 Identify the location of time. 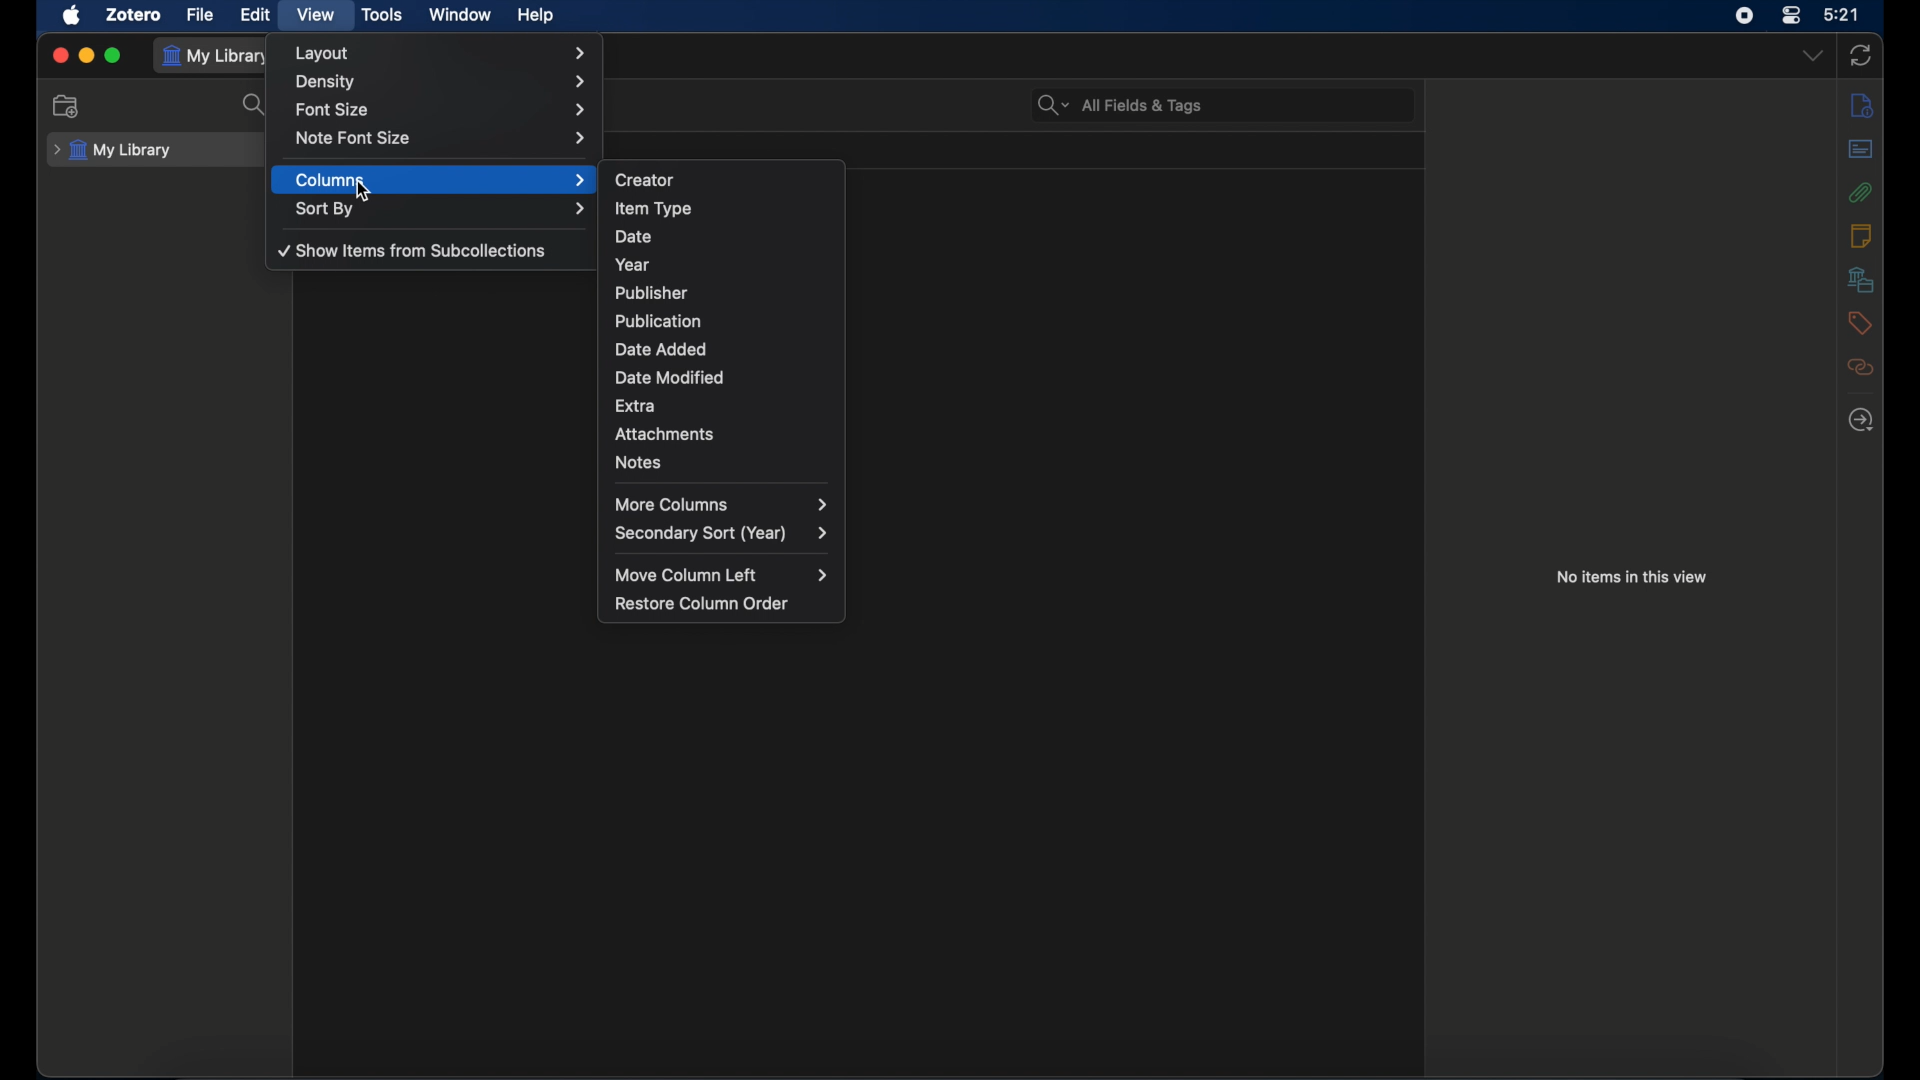
(1842, 15).